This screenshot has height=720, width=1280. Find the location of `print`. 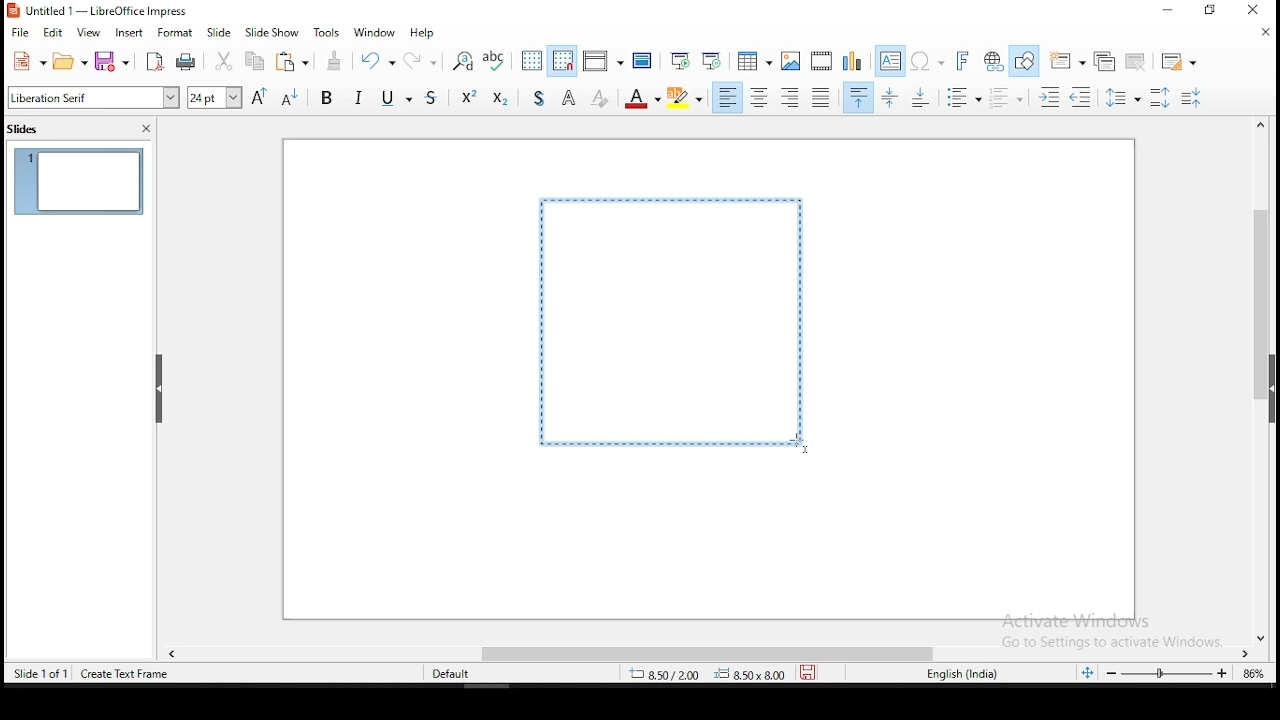

print is located at coordinates (186, 62).